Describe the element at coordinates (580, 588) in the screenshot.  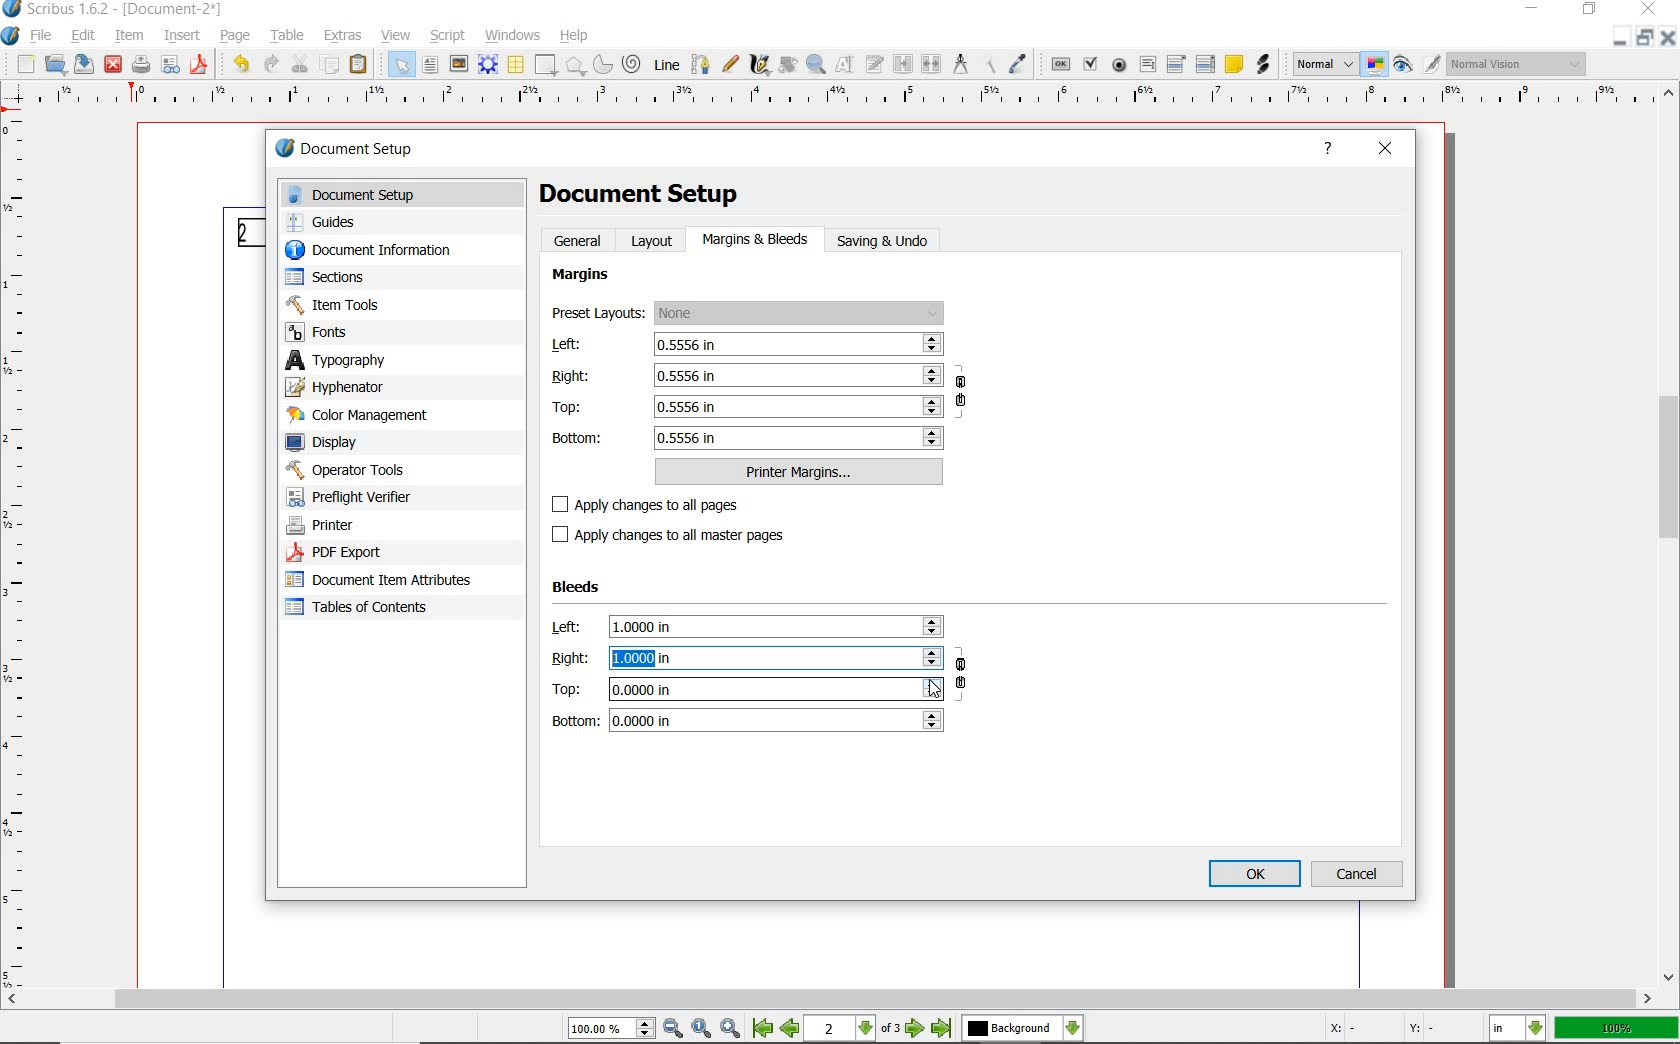
I see `Bleeds` at that location.